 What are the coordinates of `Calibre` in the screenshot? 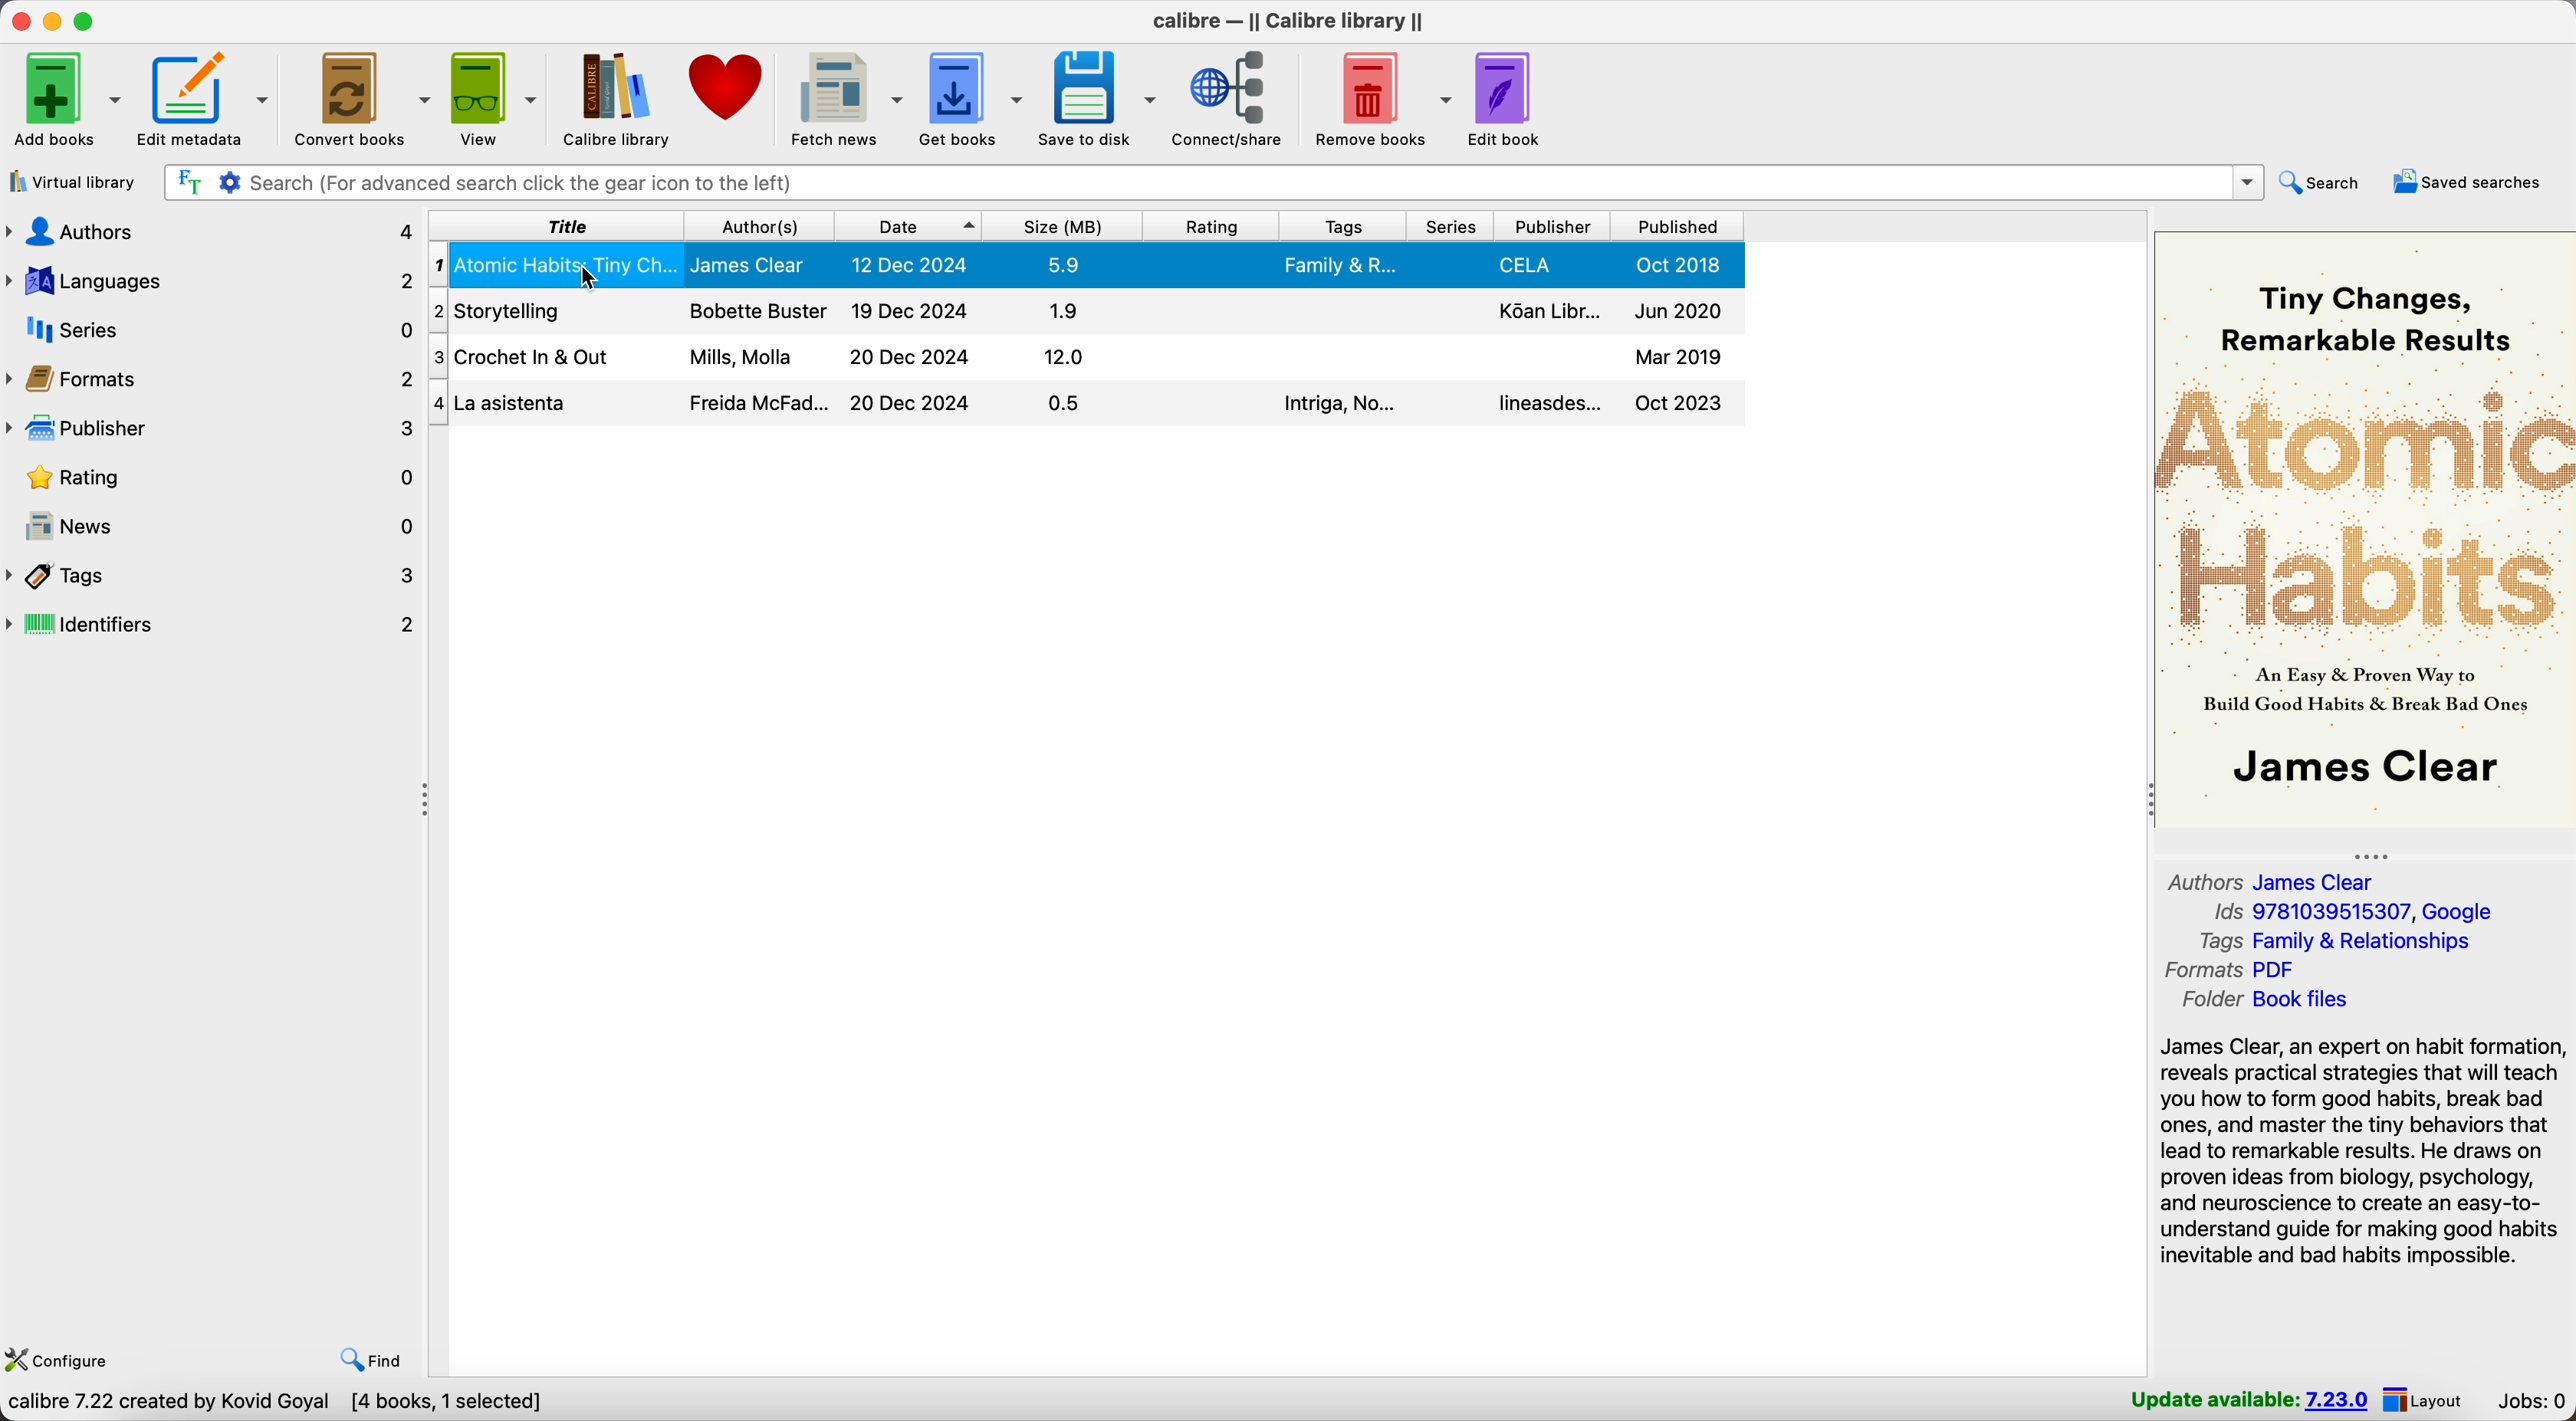 It's located at (1291, 21).